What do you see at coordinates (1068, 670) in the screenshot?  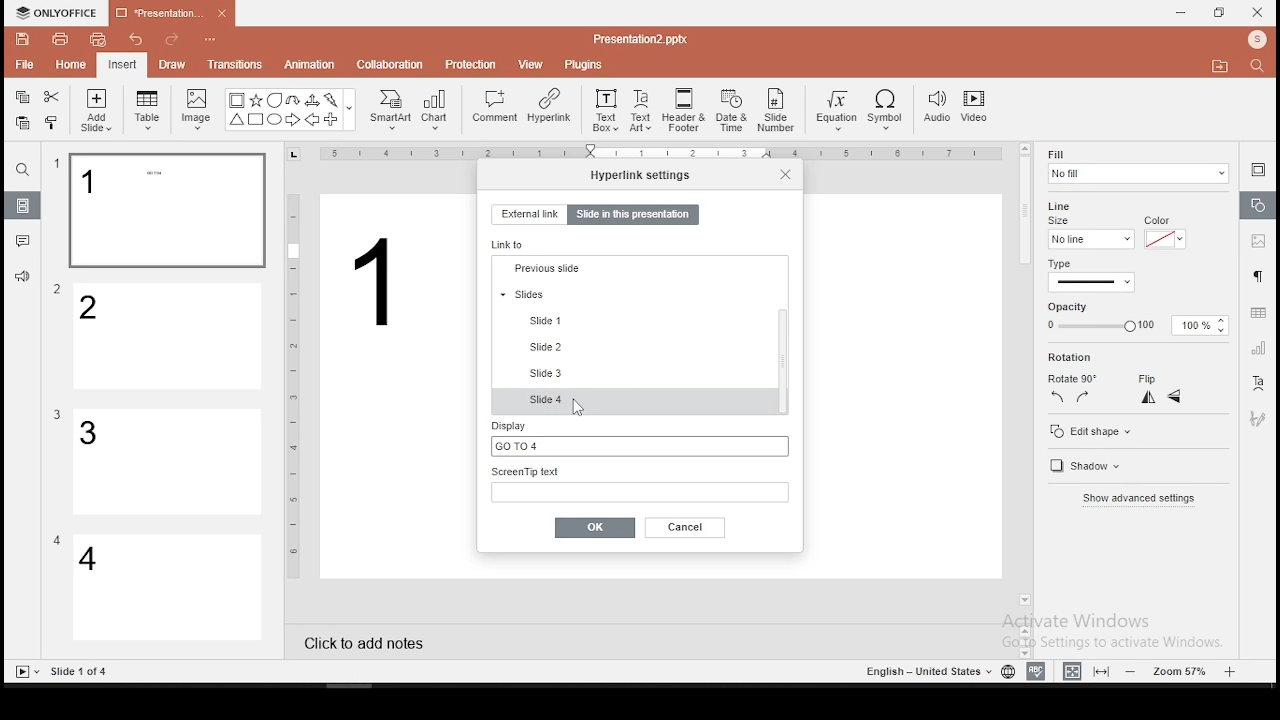 I see `fit to width` at bounding box center [1068, 670].